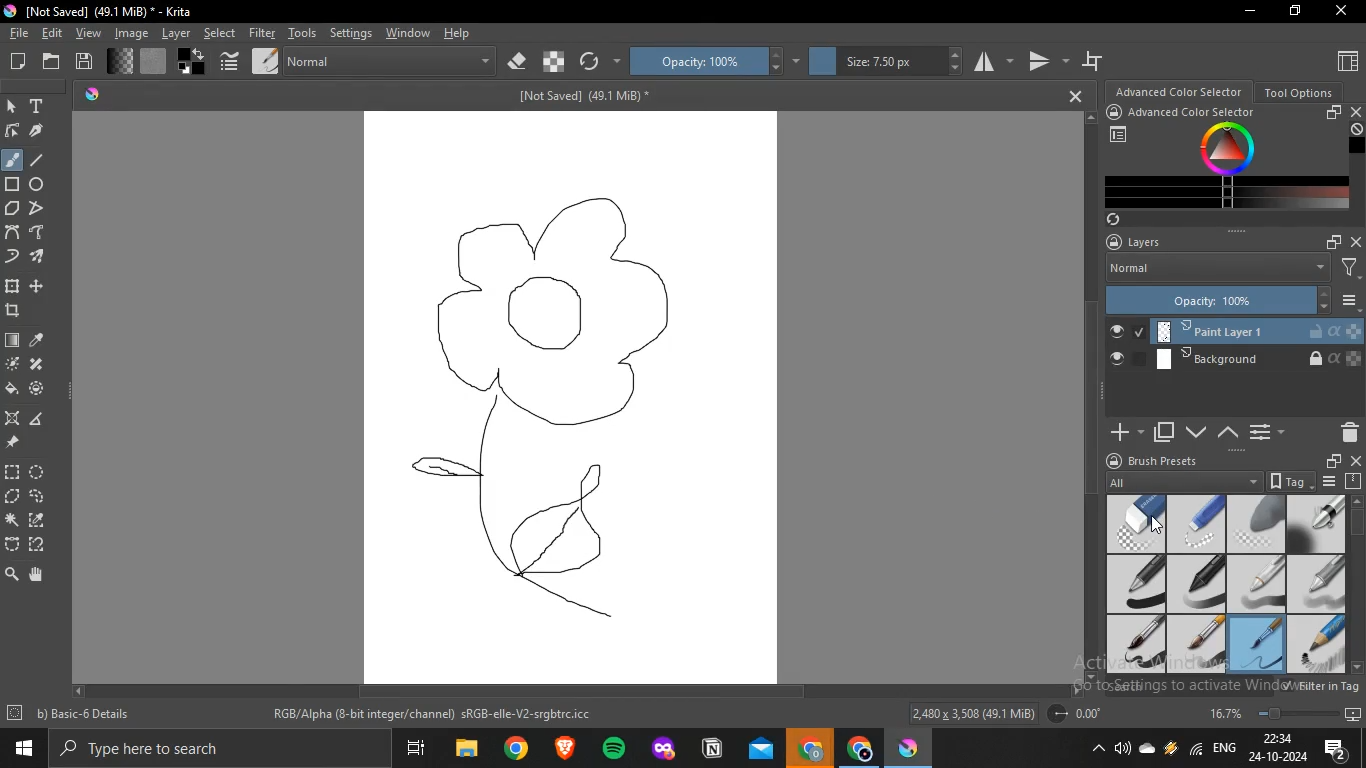 This screenshot has height=768, width=1366. What do you see at coordinates (883, 63) in the screenshot?
I see `size` at bounding box center [883, 63].